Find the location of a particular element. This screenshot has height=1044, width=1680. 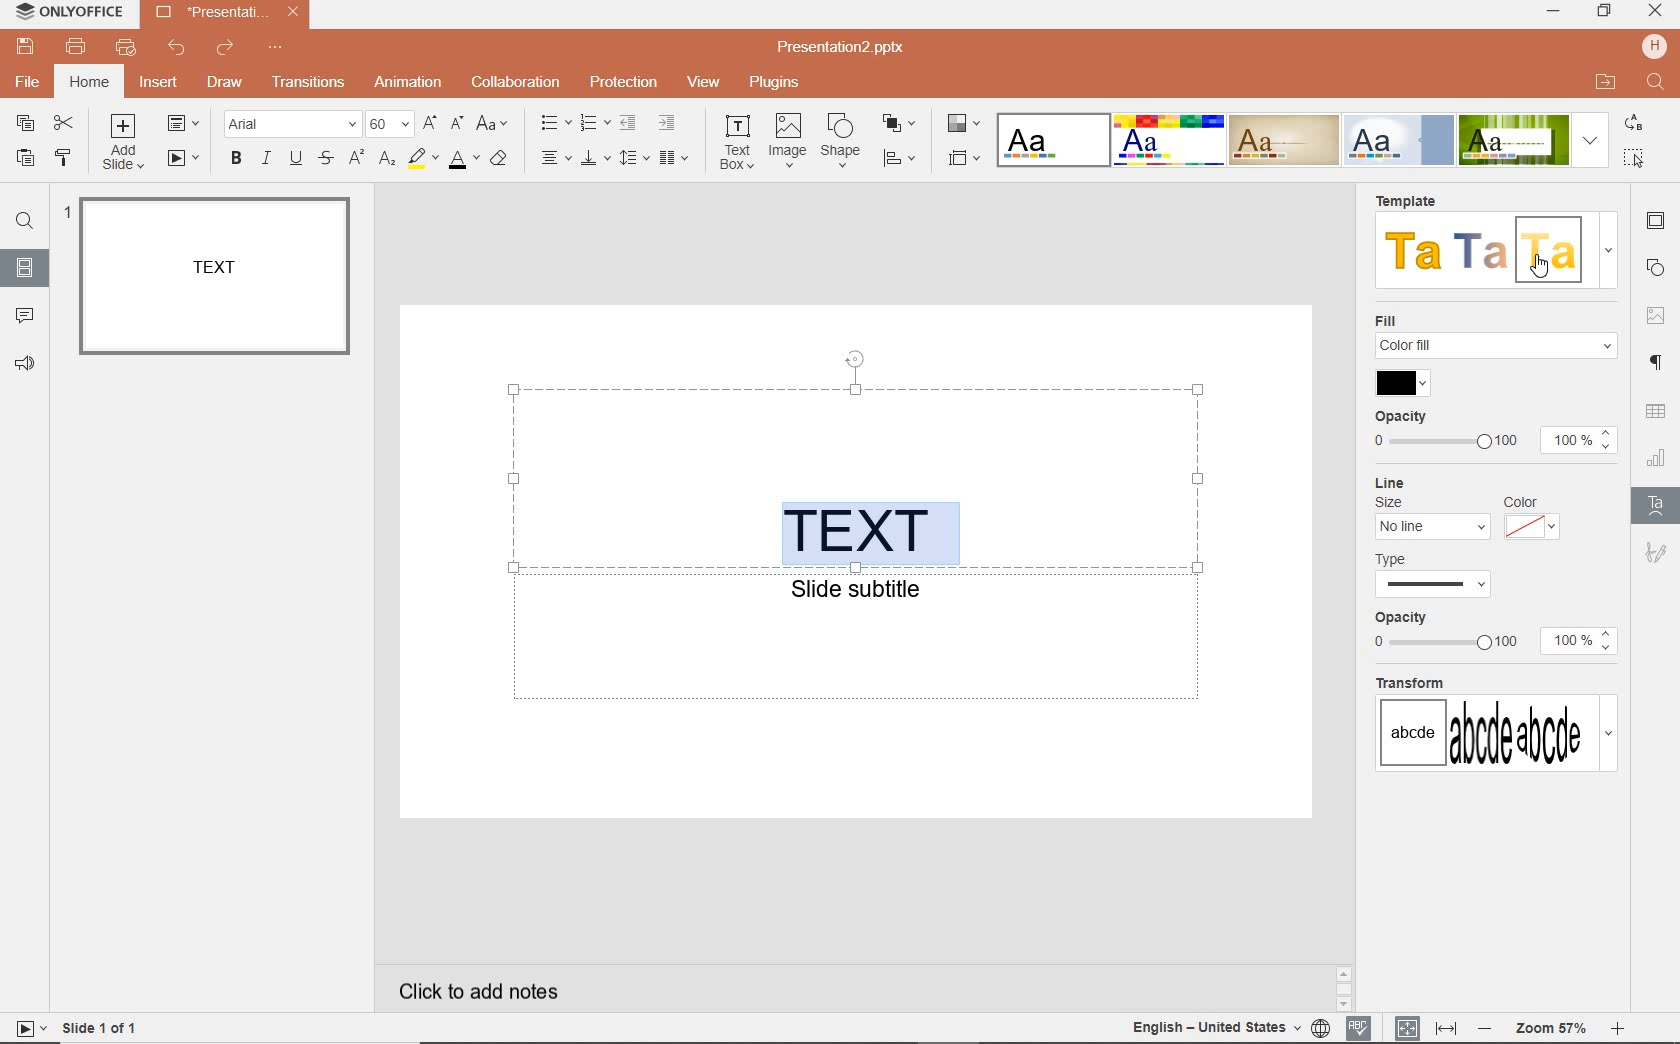

BULLETS is located at coordinates (555, 123).